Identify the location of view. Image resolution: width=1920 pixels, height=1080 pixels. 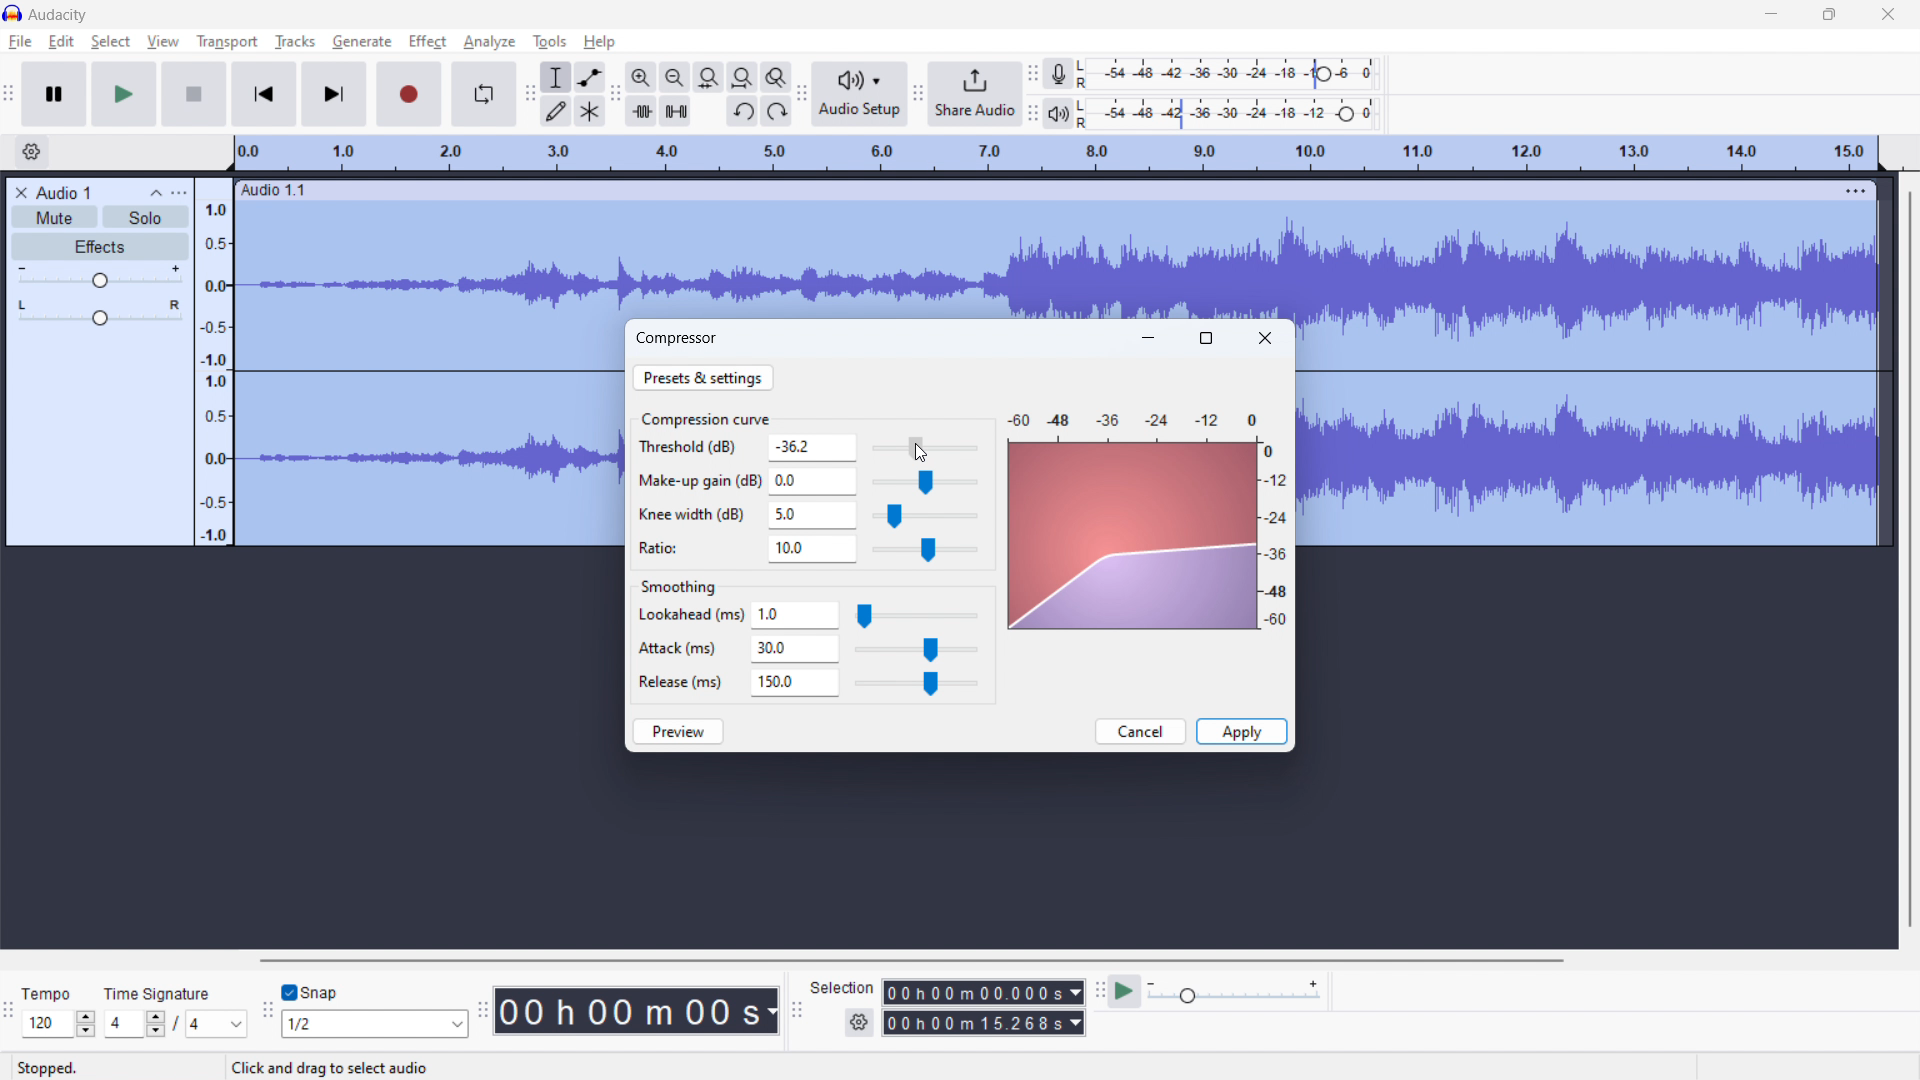
(163, 42).